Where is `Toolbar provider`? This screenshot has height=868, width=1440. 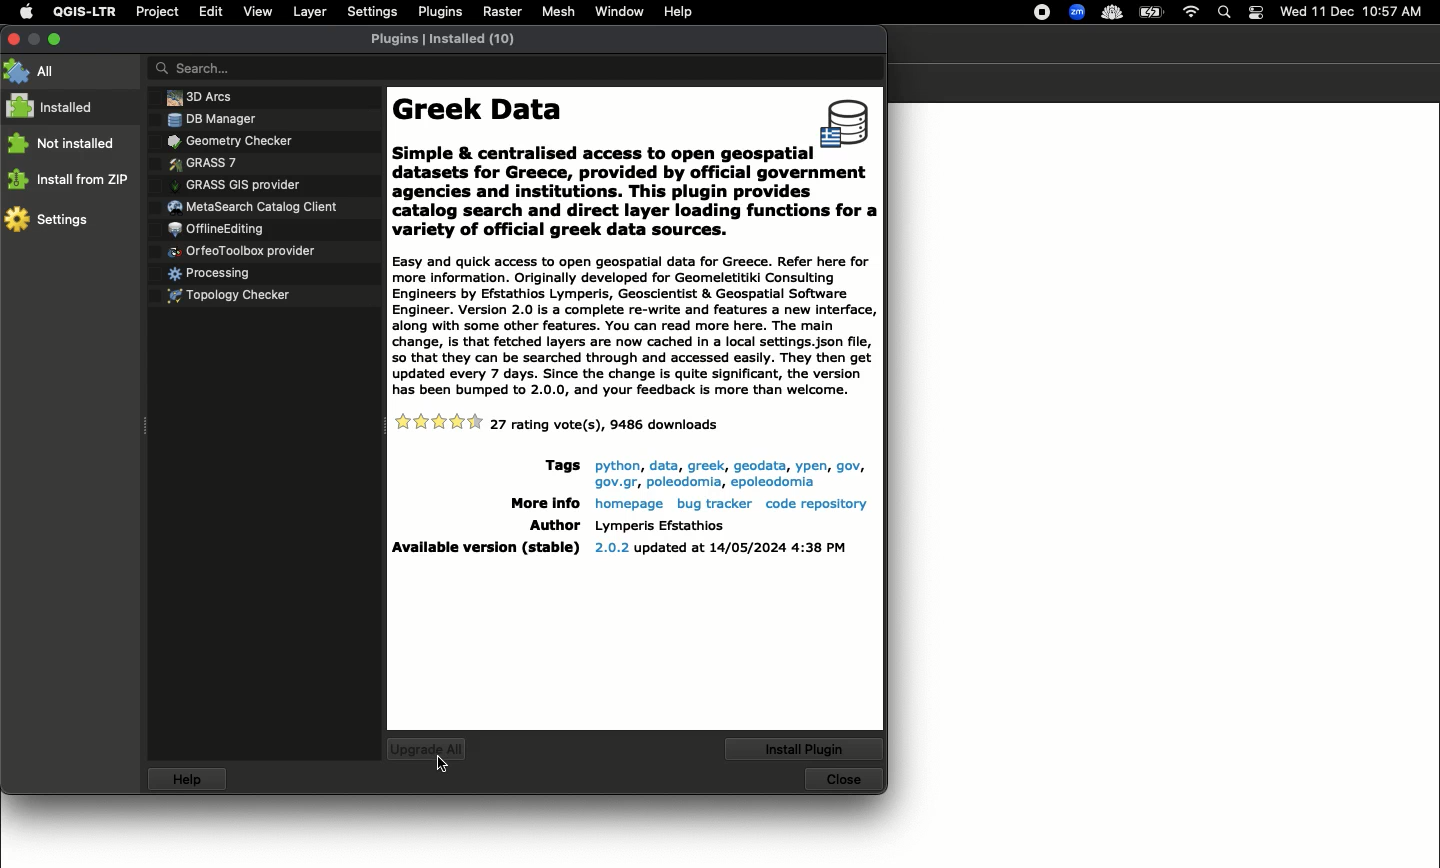 Toolbar provider is located at coordinates (245, 250).